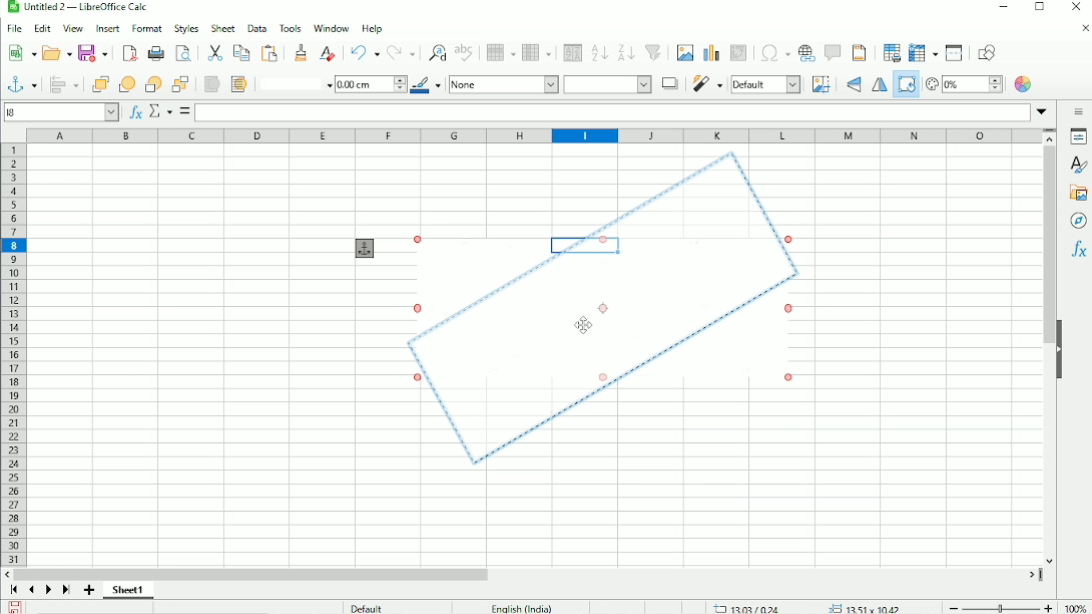 Image resolution: width=1092 pixels, height=614 pixels. What do you see at coordinates (66, 591) in the screenshot?
I see `Scroll to last sheet` at bounding box center [66, 591].